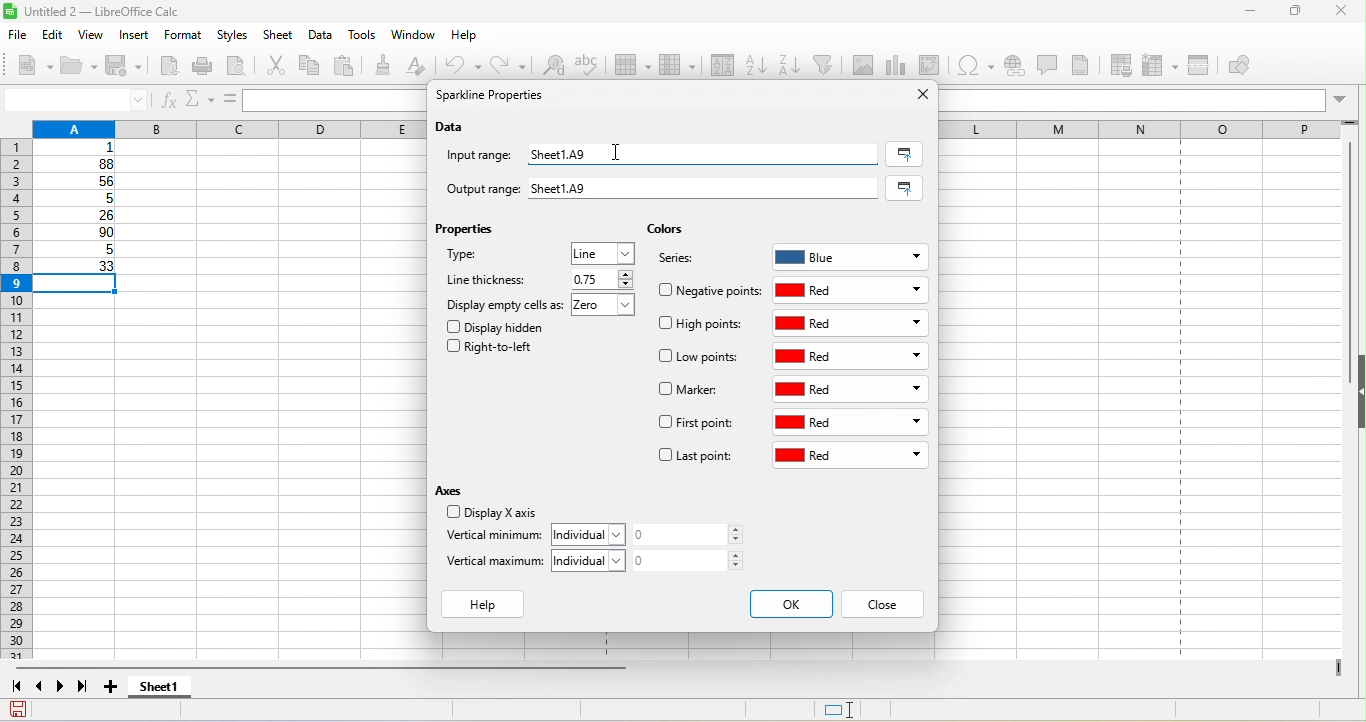  Describe the element at coordinates (65, 689) in the screenshot. I see `scroll to next sheet` at that location.